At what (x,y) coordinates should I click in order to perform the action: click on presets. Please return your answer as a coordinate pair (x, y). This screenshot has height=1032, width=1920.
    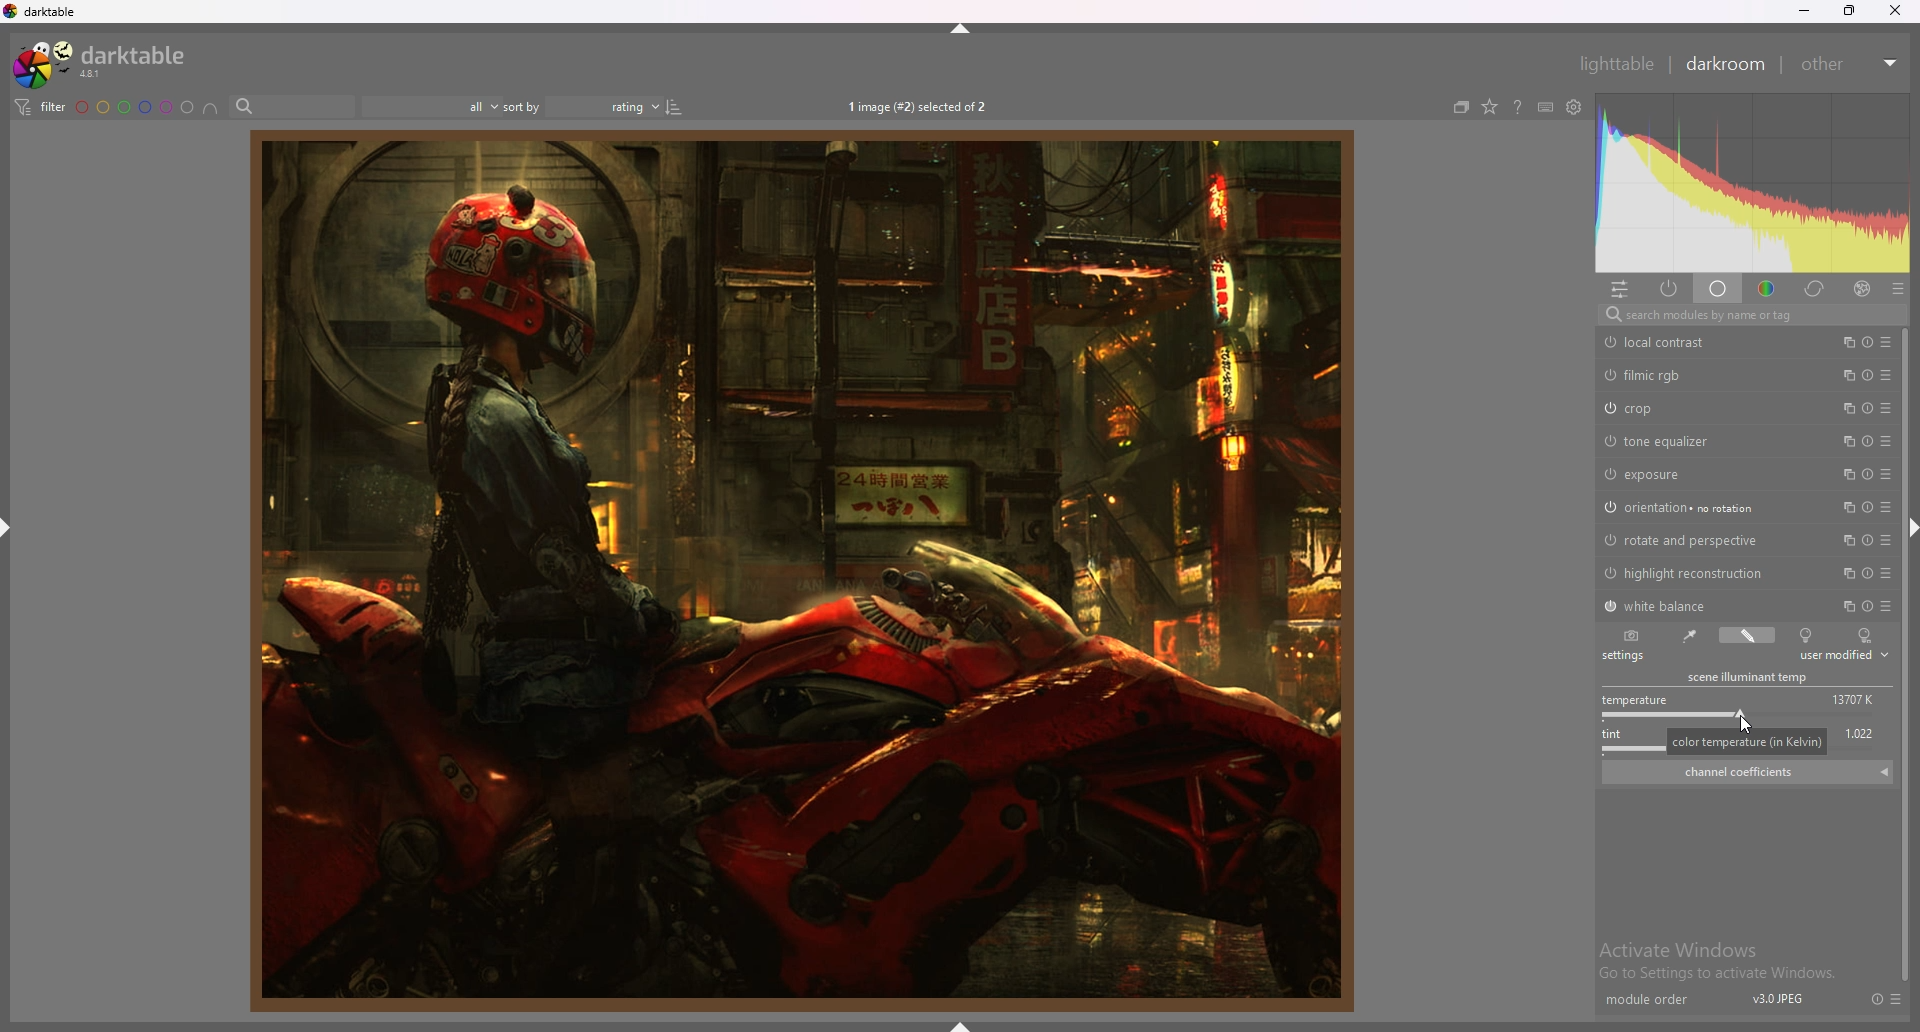
    Looking at the image, I should click on (1886, 573).